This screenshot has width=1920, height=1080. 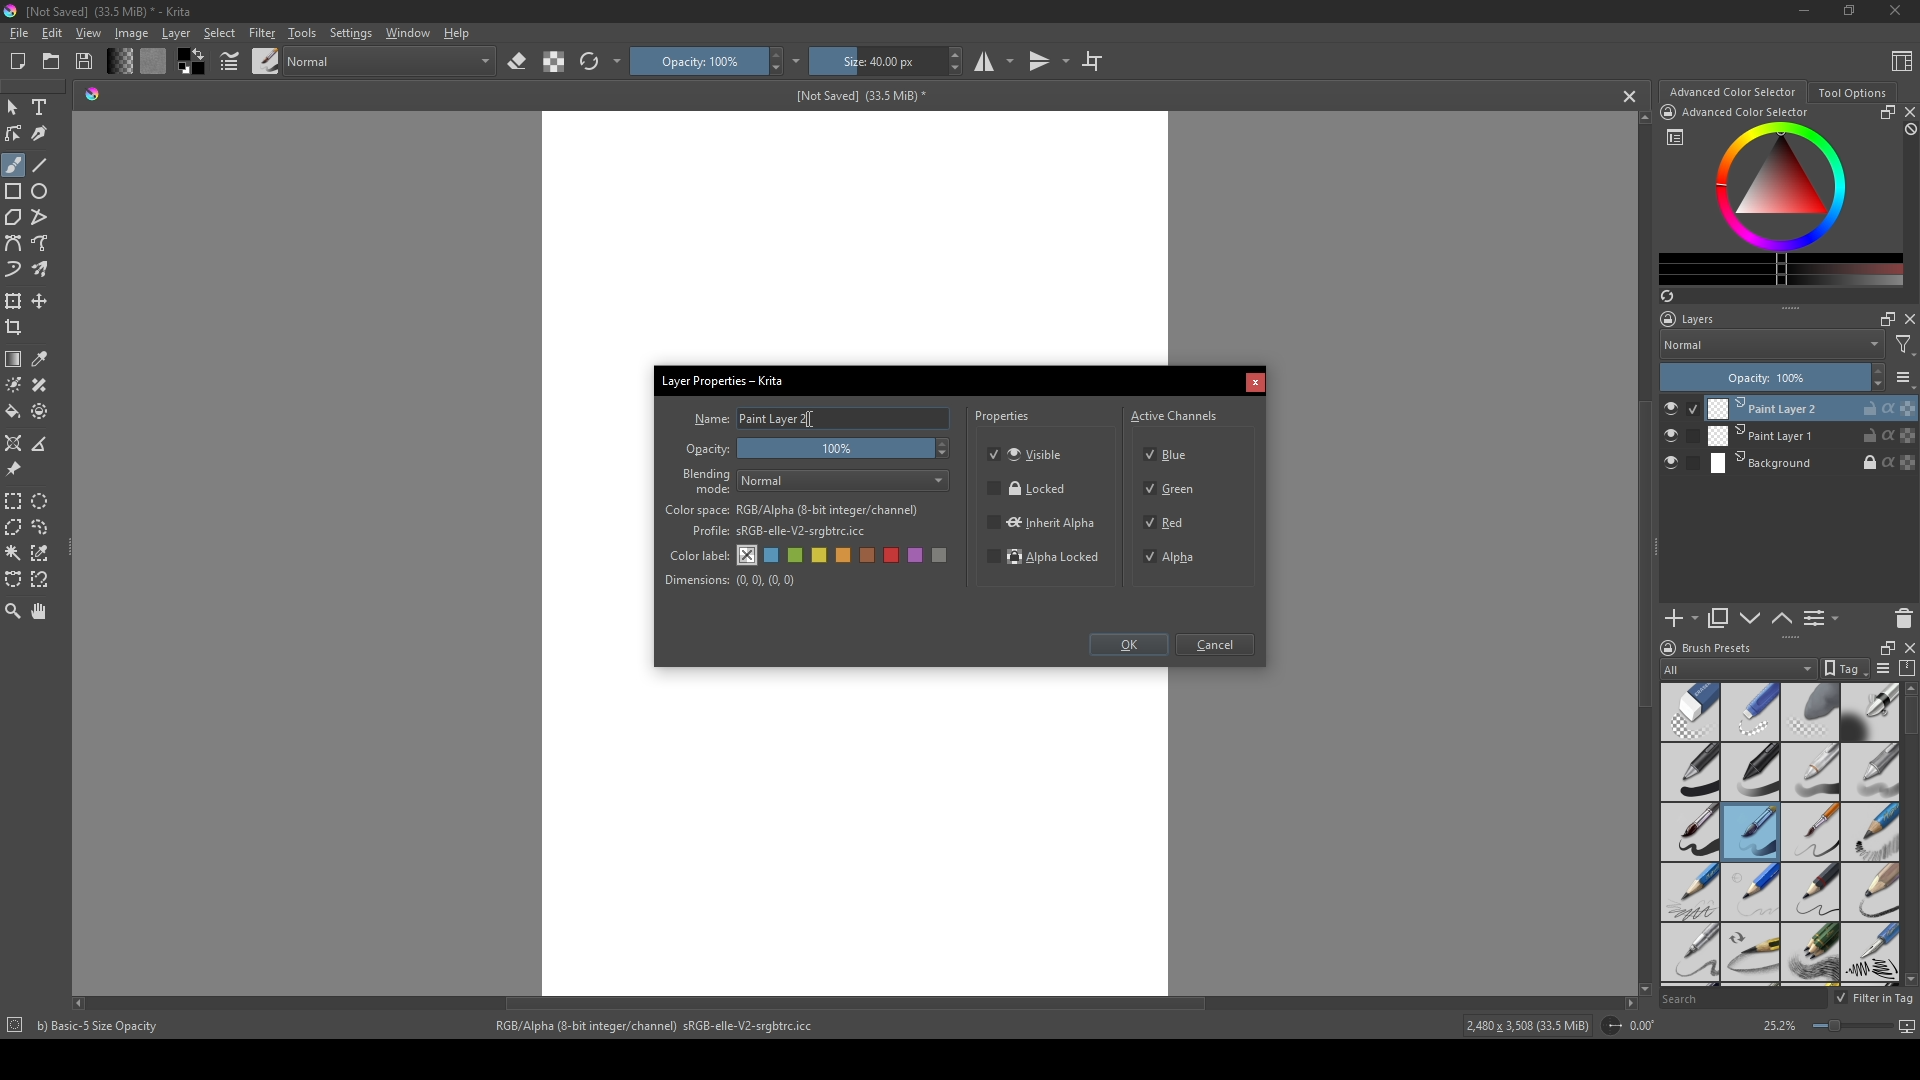 I want to click on Active channels, so click(x=1175, y=413).